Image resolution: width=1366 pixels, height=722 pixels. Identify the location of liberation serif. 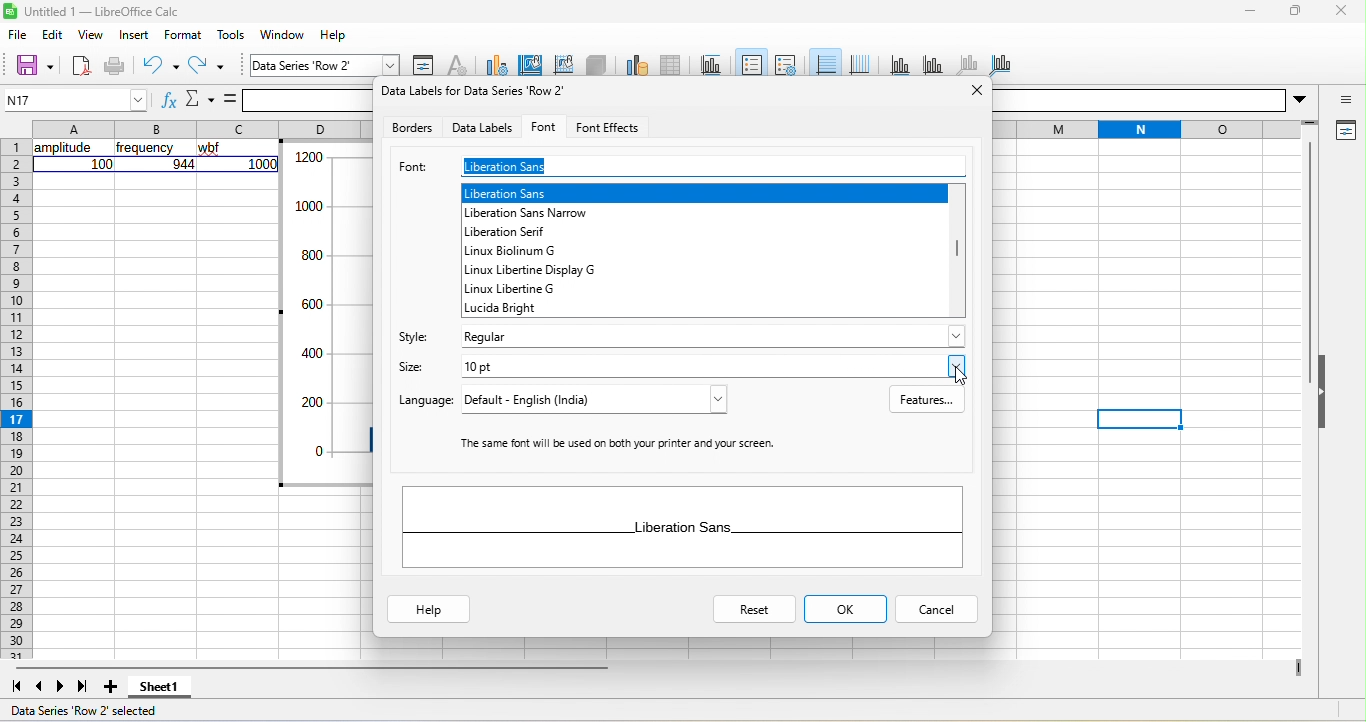
(515, 232).